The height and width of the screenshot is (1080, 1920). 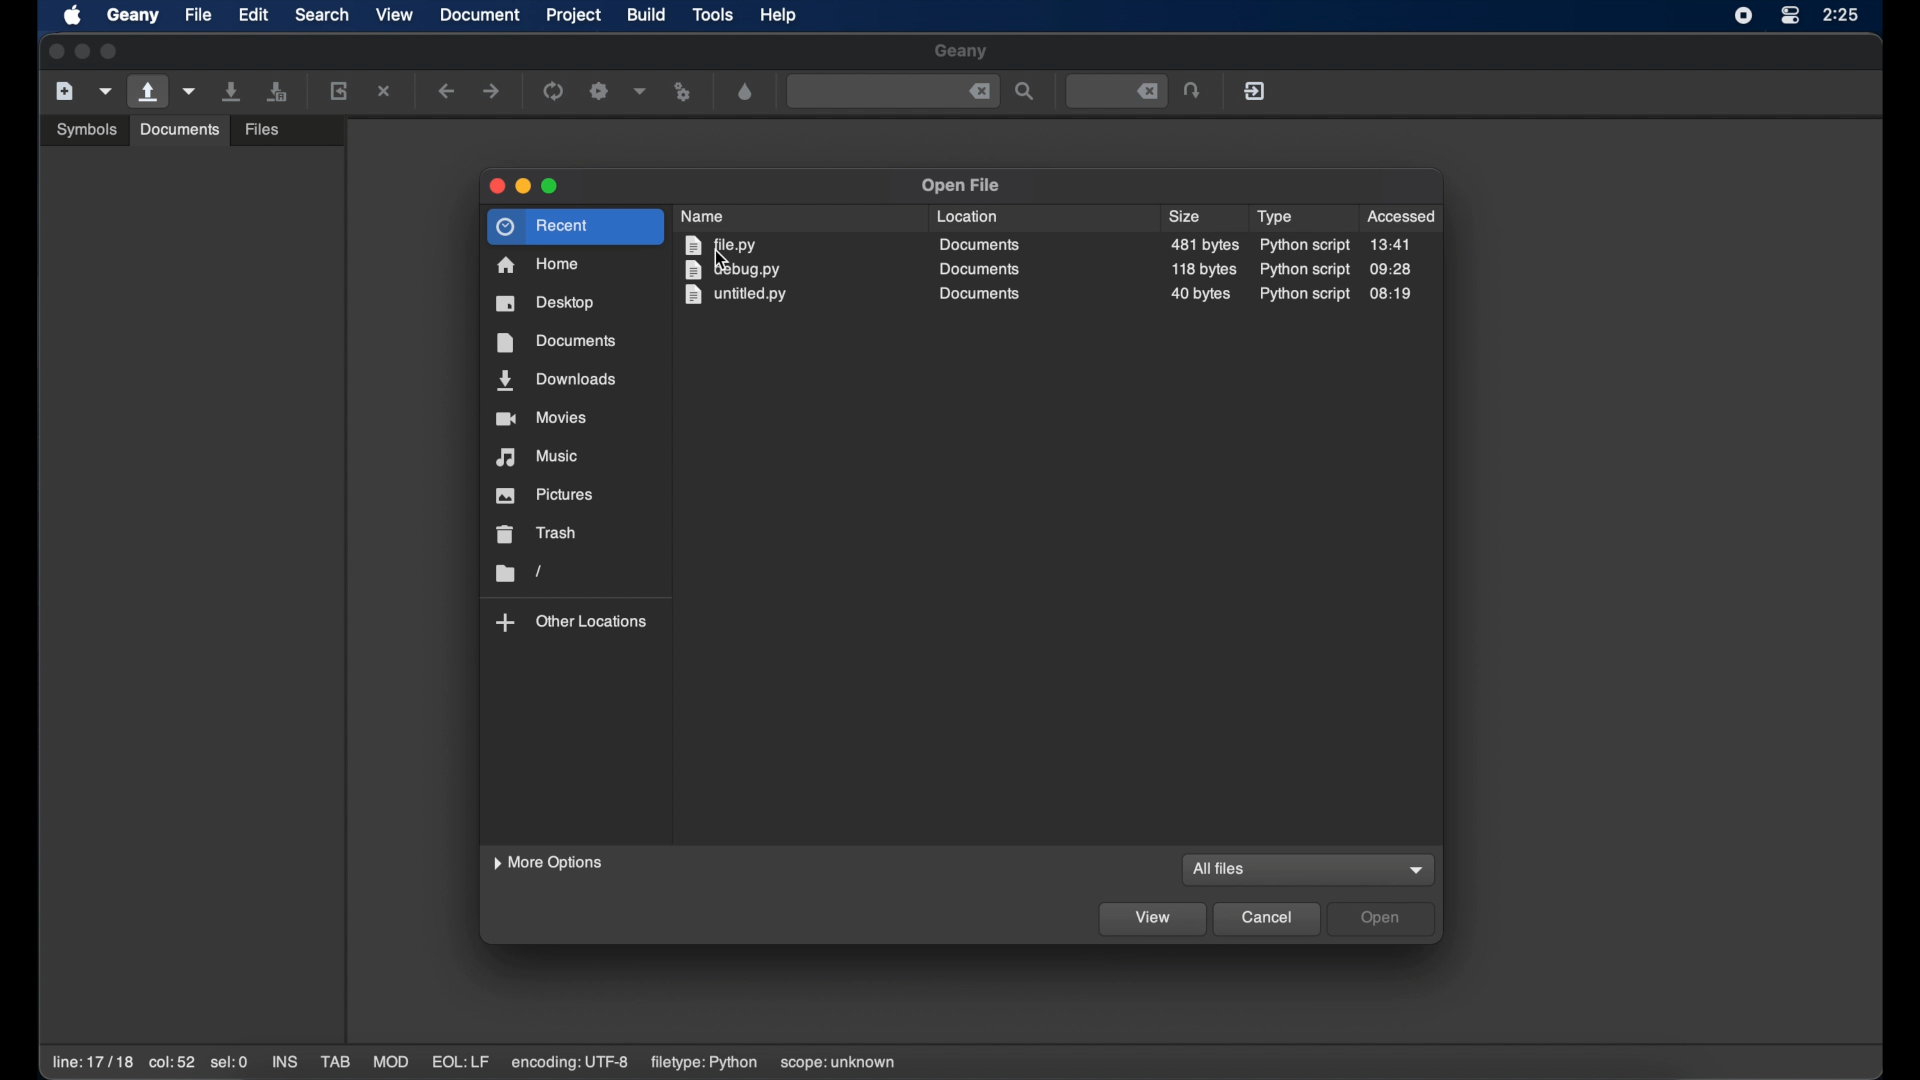 I want to click on music, so click(x=541, y=457).